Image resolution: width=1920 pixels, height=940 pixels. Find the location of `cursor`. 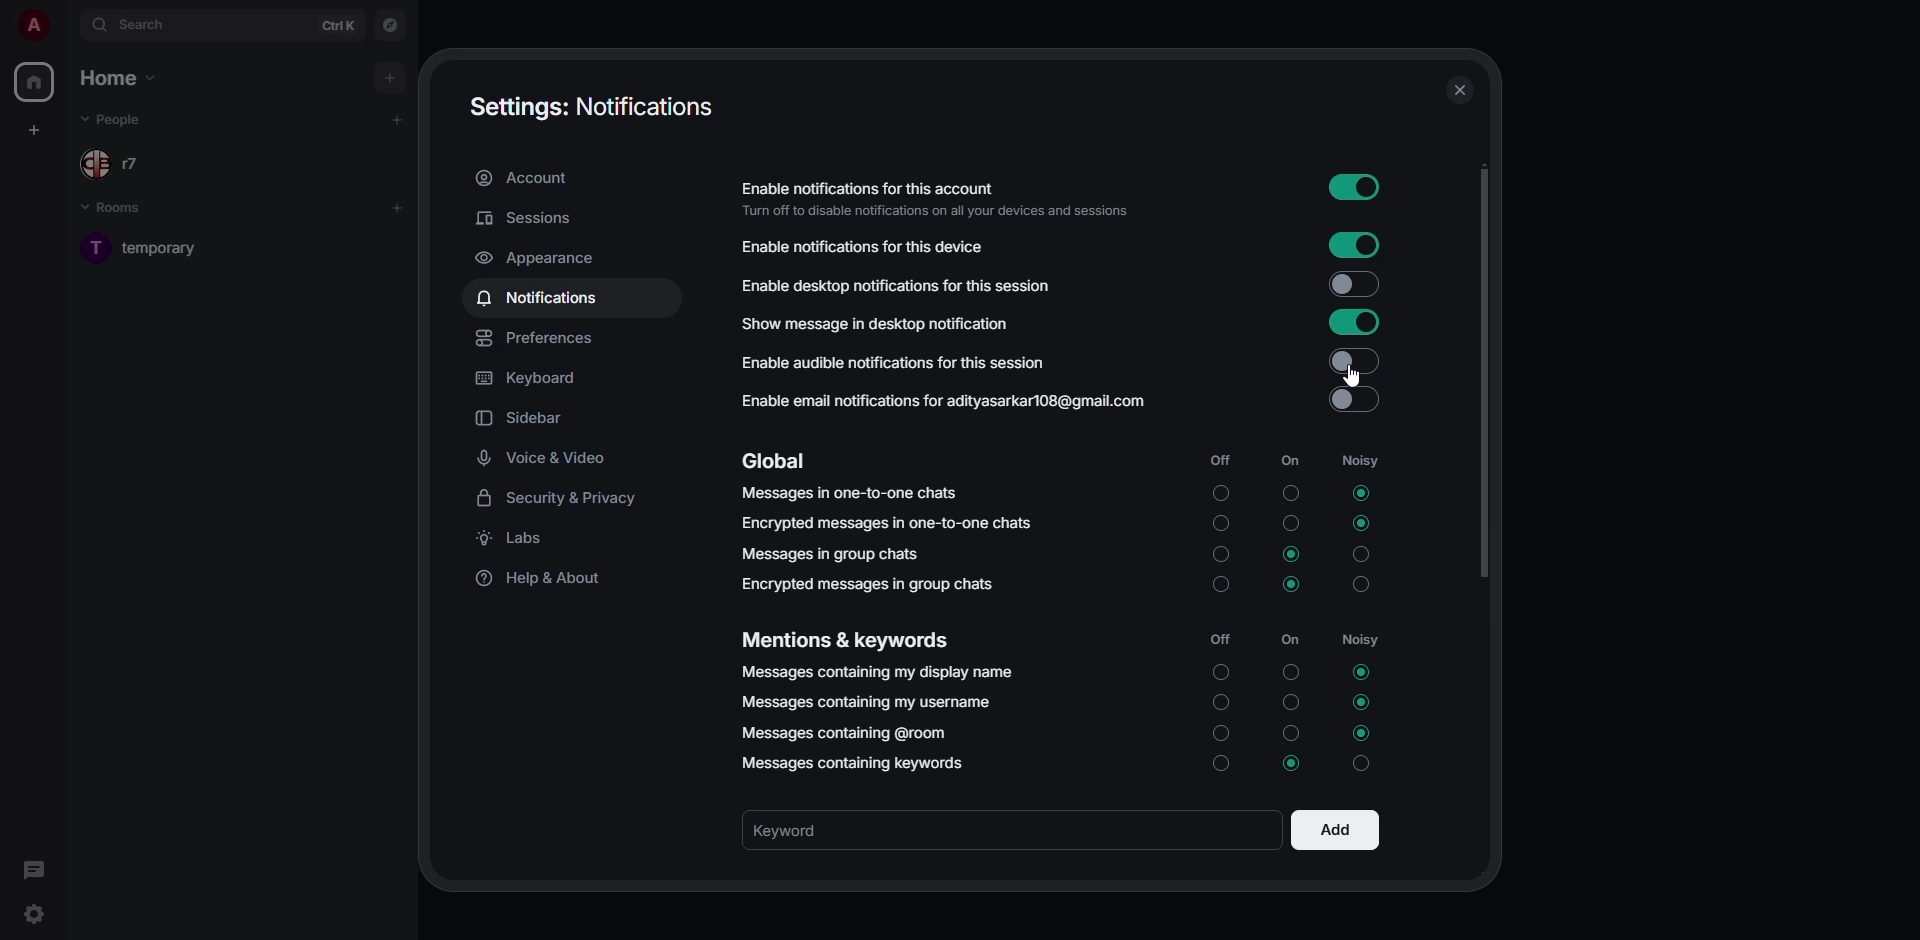

cursor is located at coordinates (1354, 378).